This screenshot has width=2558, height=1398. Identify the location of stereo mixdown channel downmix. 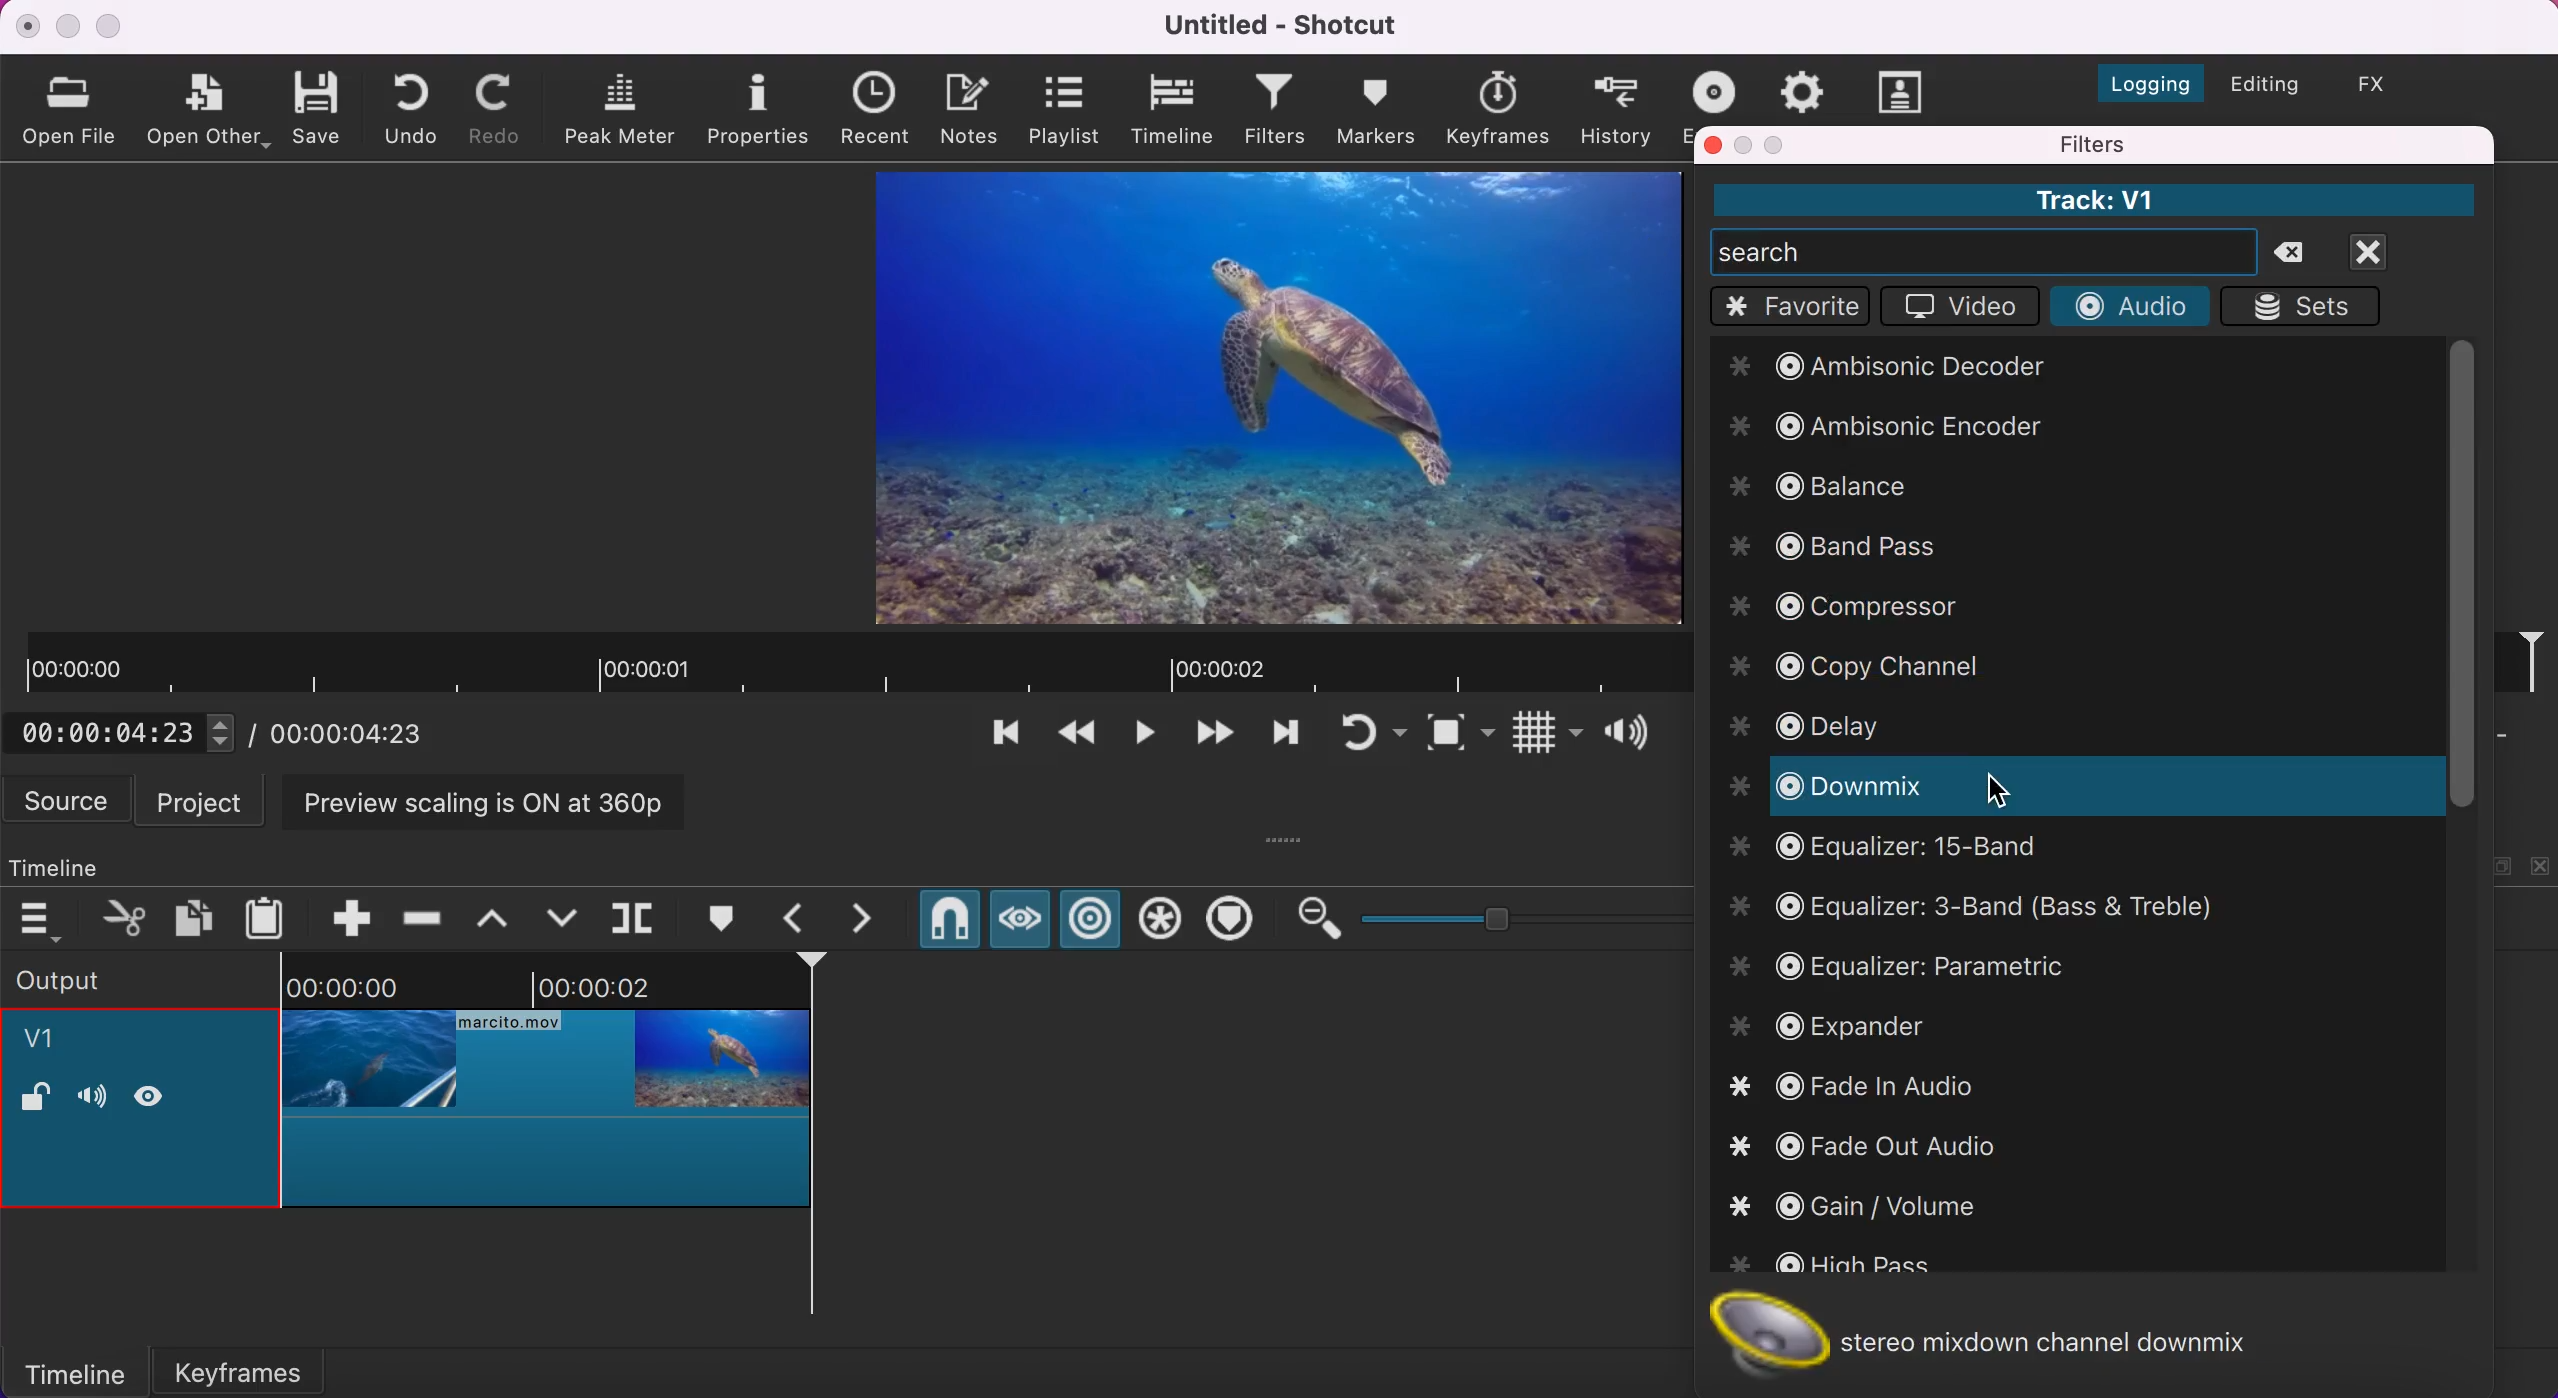
(2006, 1334).